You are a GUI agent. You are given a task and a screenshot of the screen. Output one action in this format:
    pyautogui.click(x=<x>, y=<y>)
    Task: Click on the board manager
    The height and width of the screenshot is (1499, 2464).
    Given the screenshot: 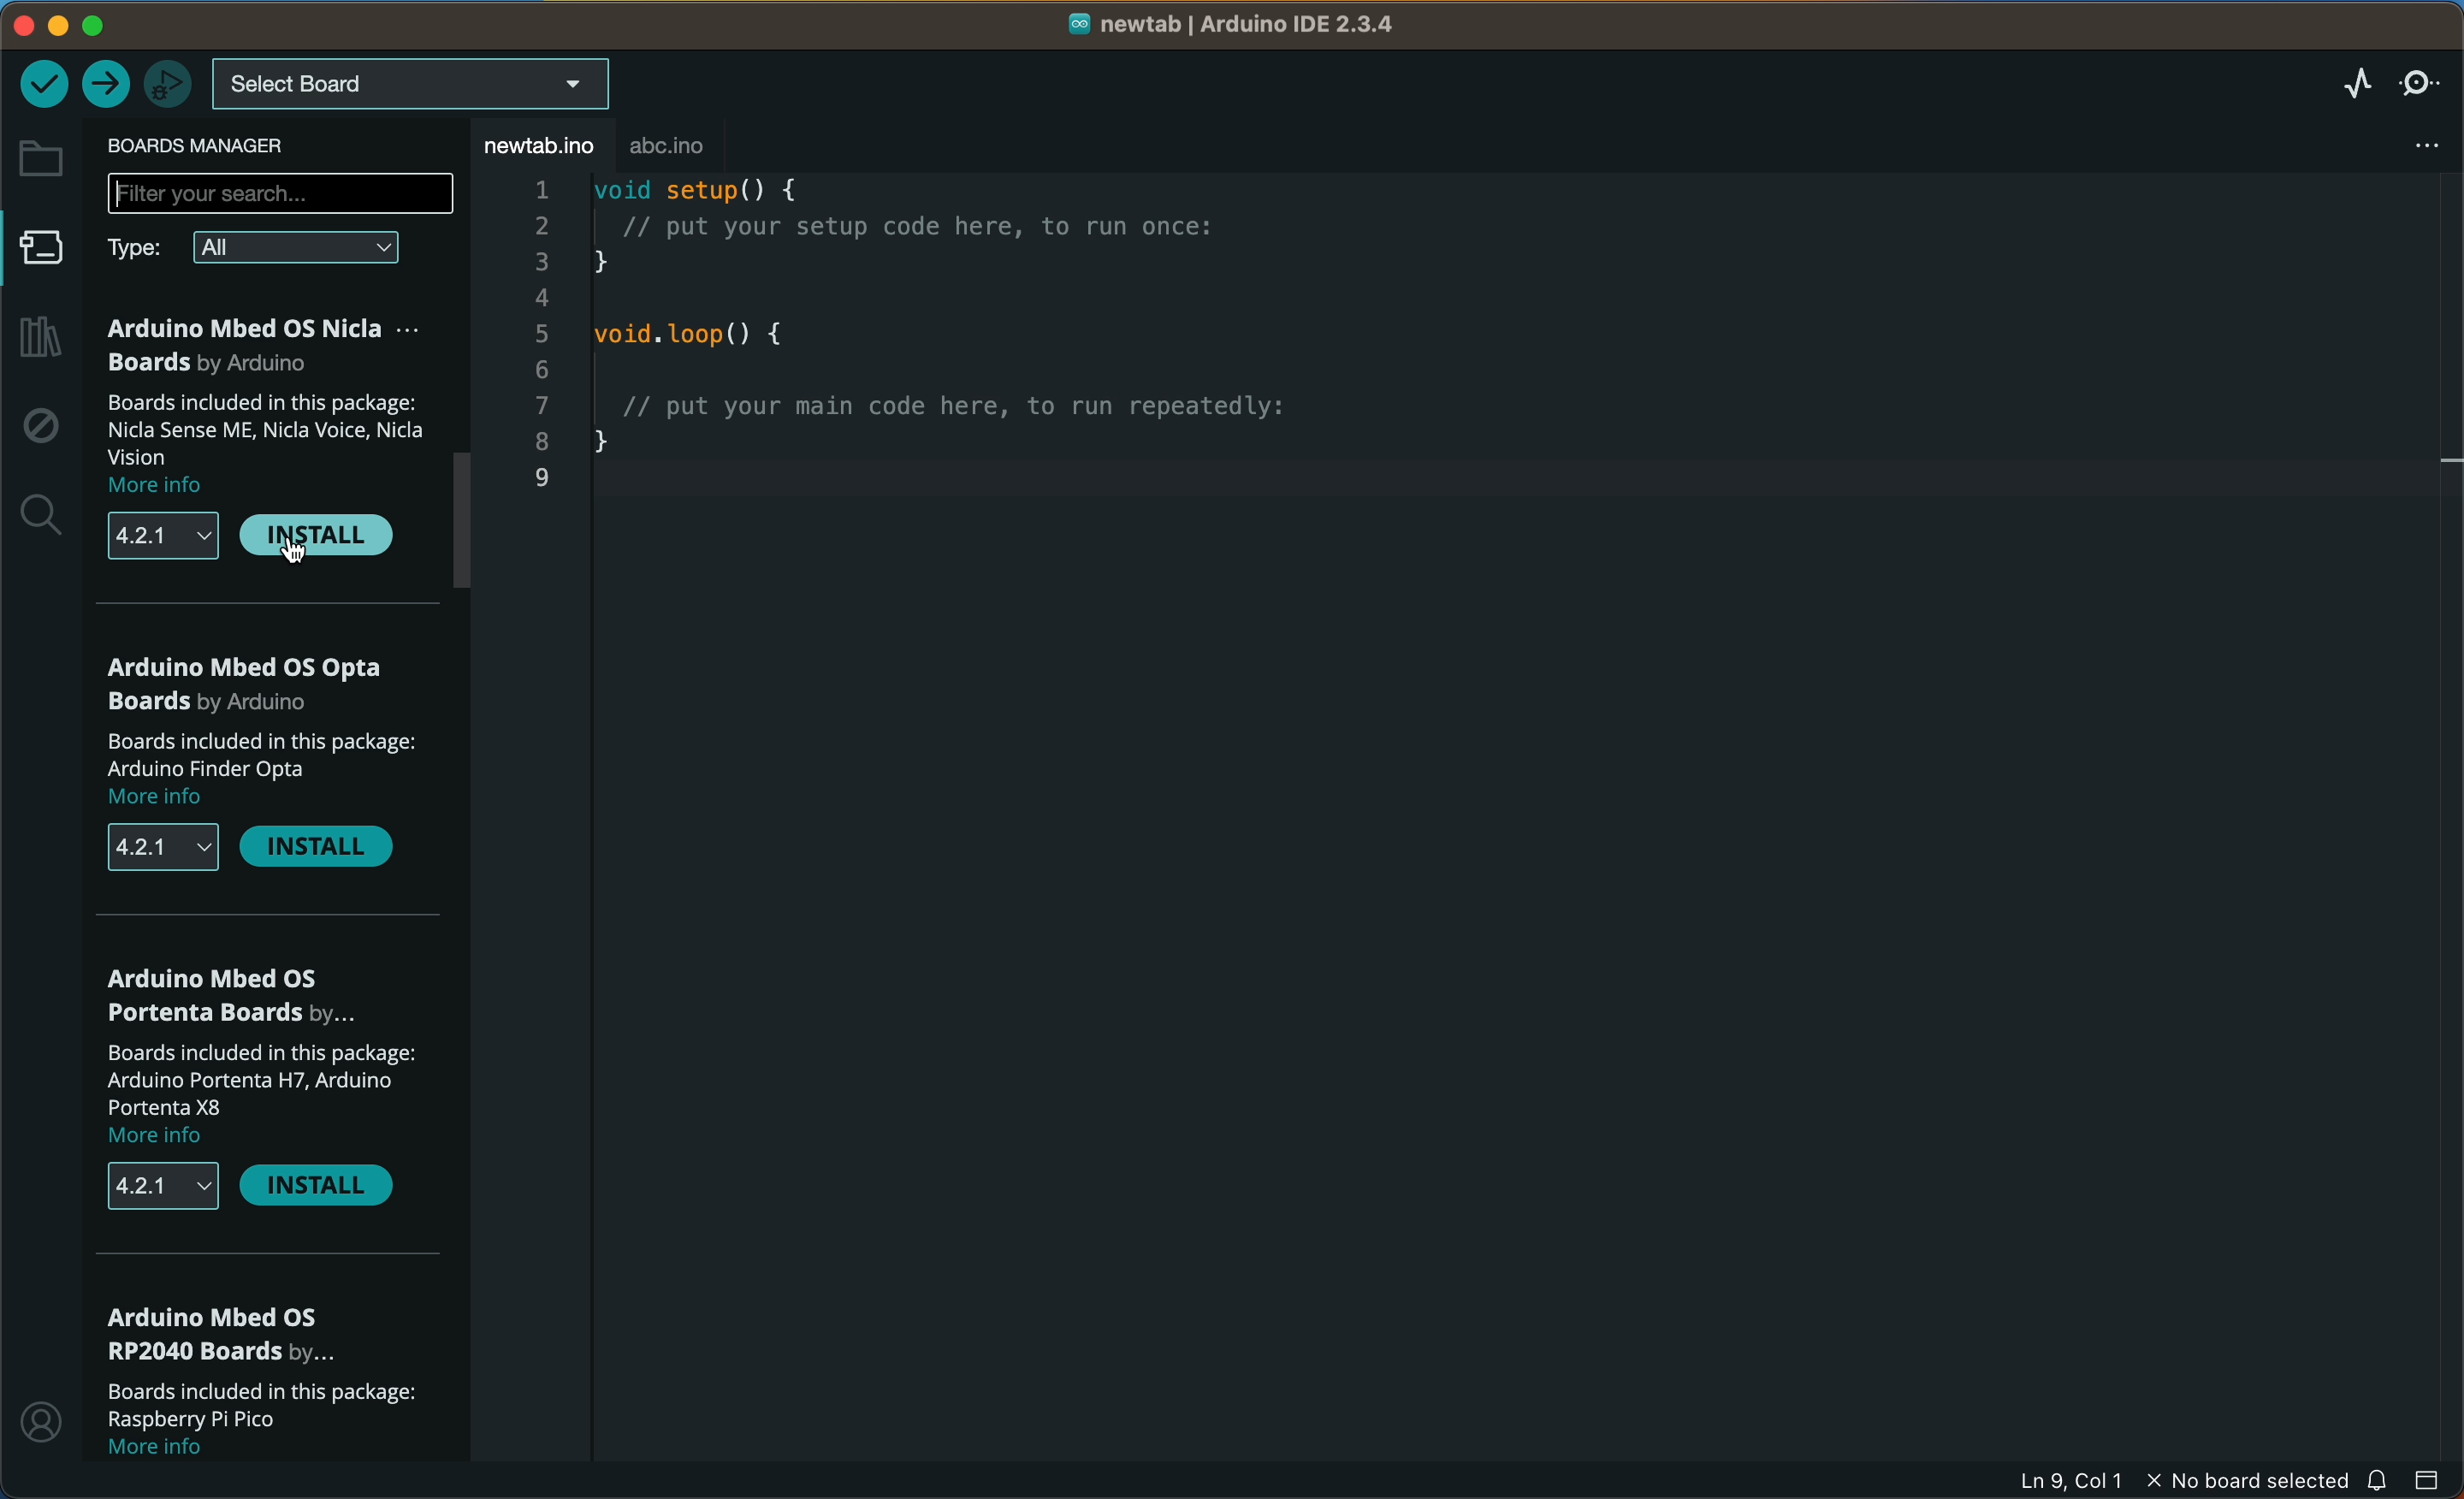 What is the action you would take?
    pyautogui.click(x=42, y=256)
    